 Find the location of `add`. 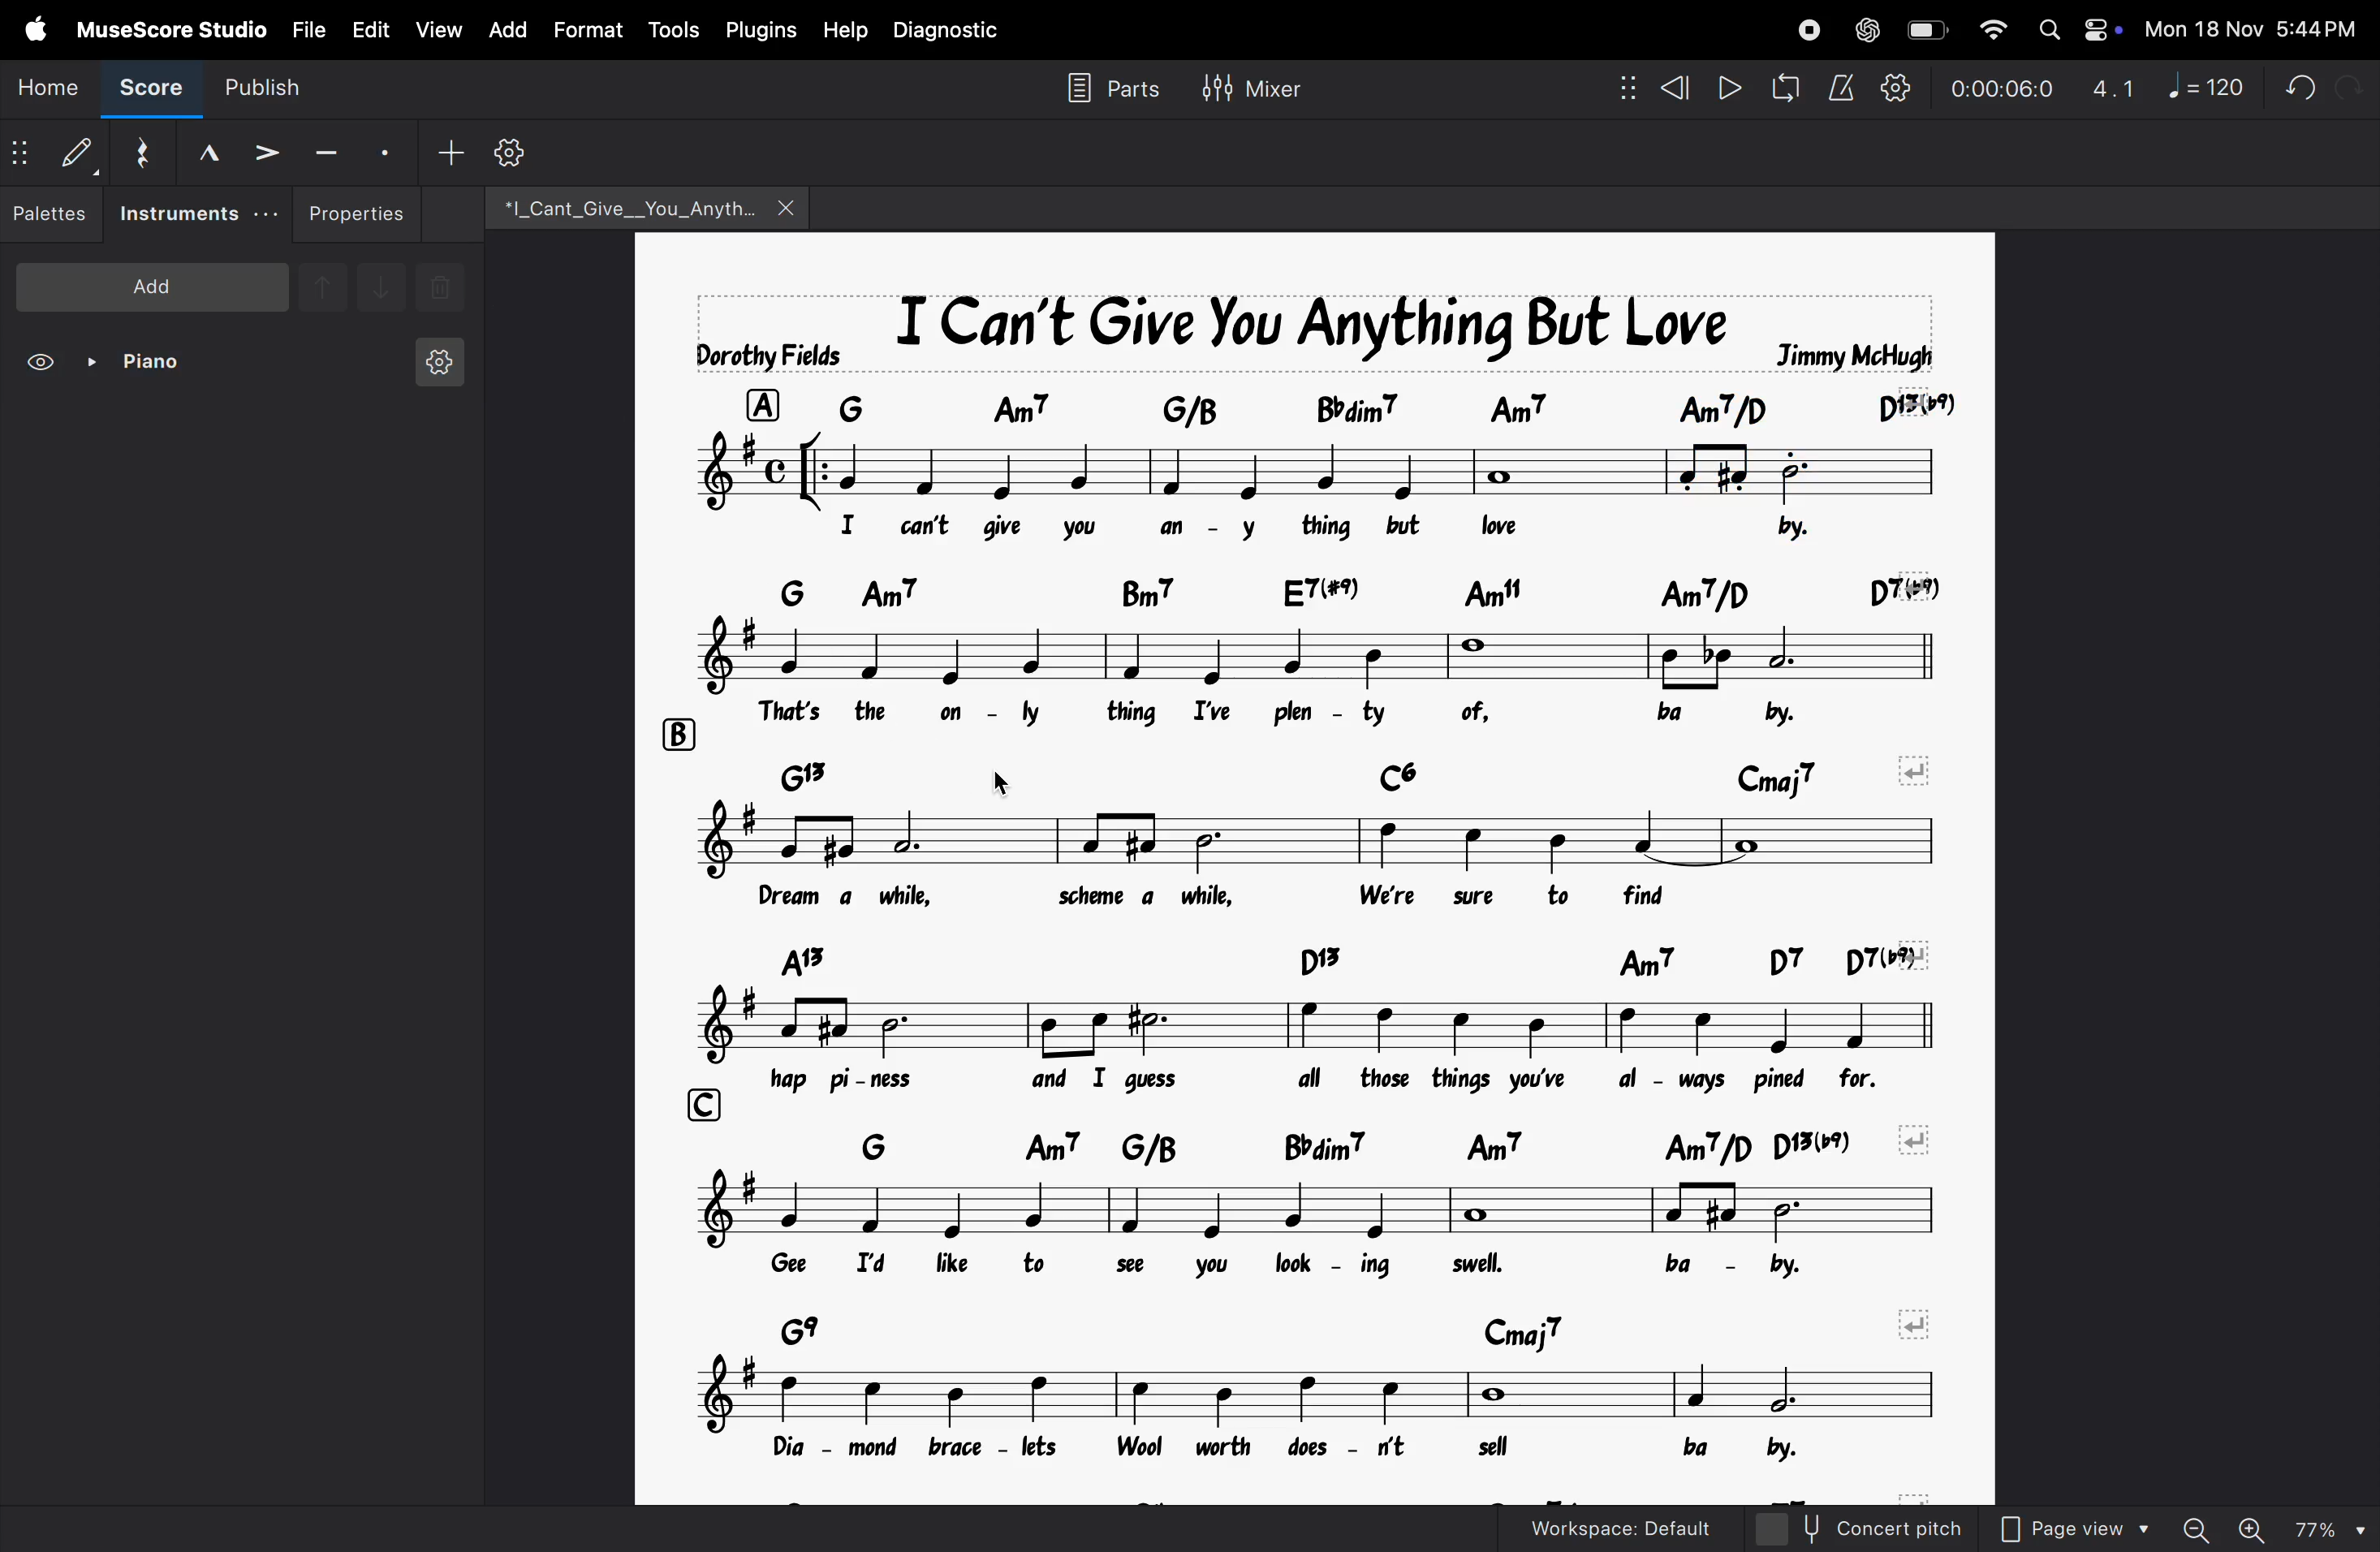

add is located at coordinates (152, 286).